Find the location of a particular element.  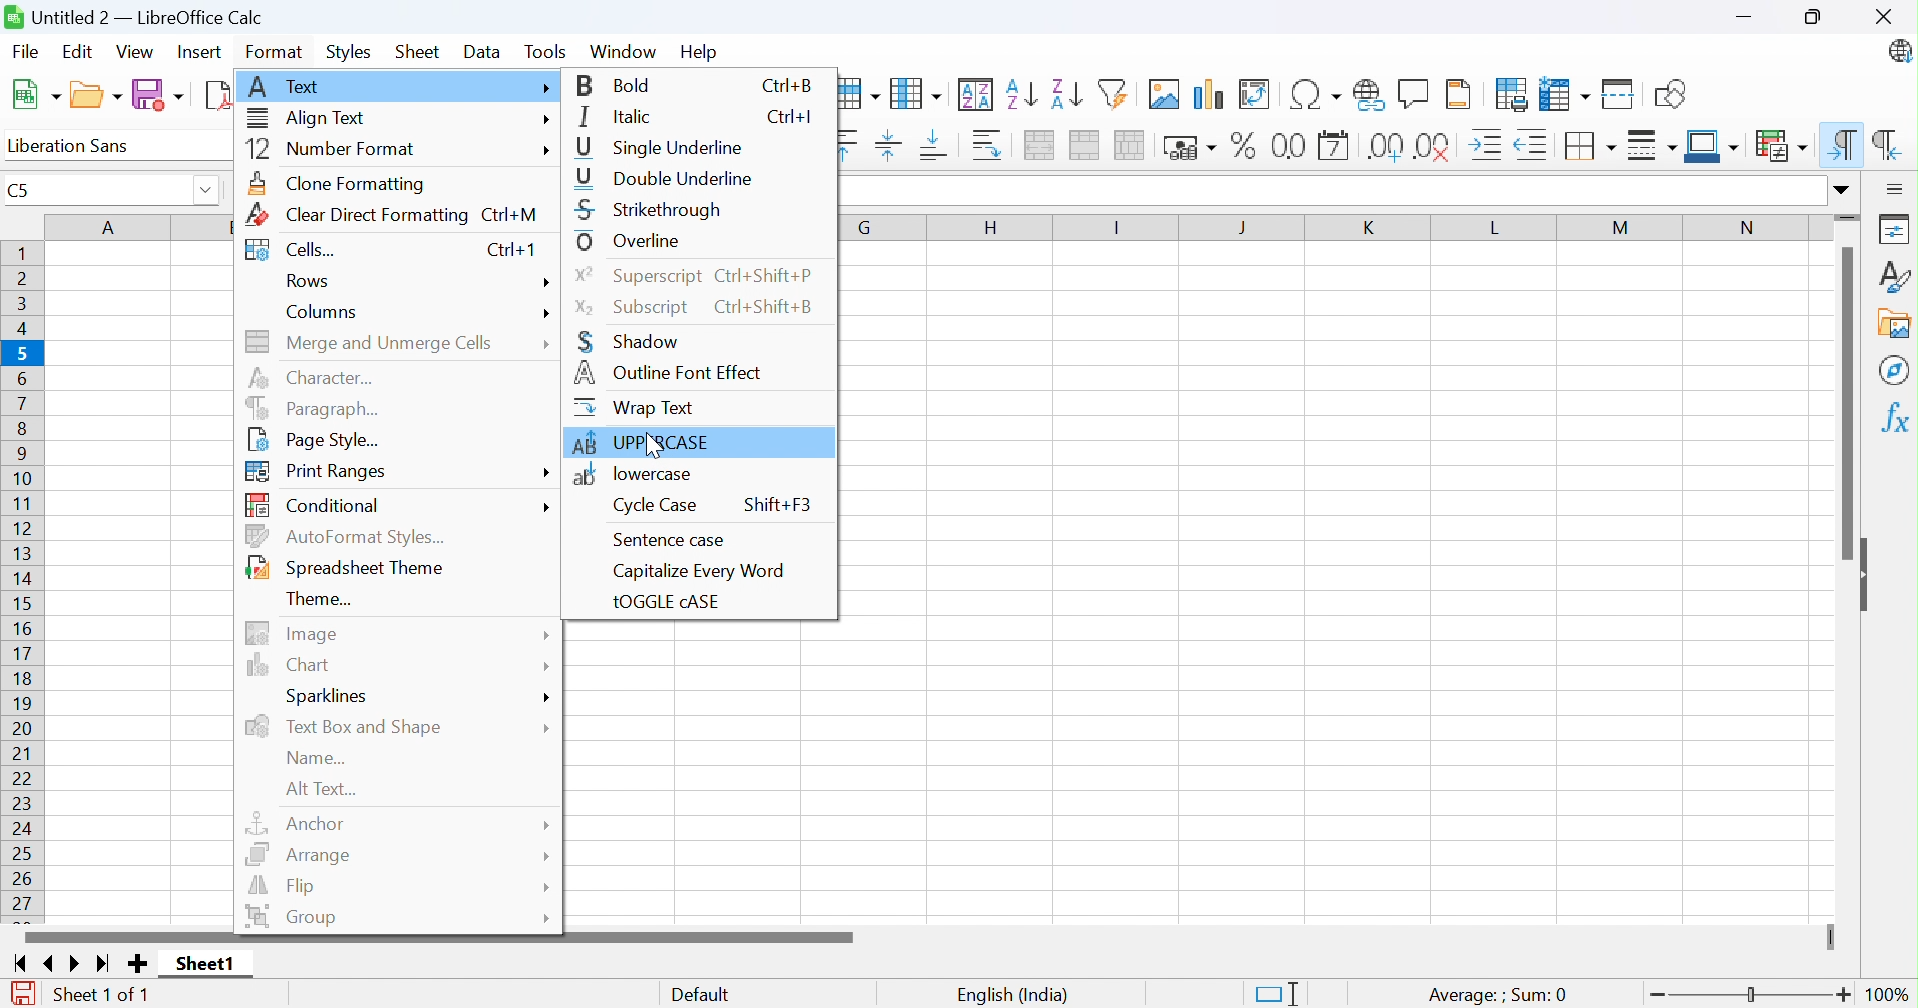

Wrap text is located at coordinates (988, 145).